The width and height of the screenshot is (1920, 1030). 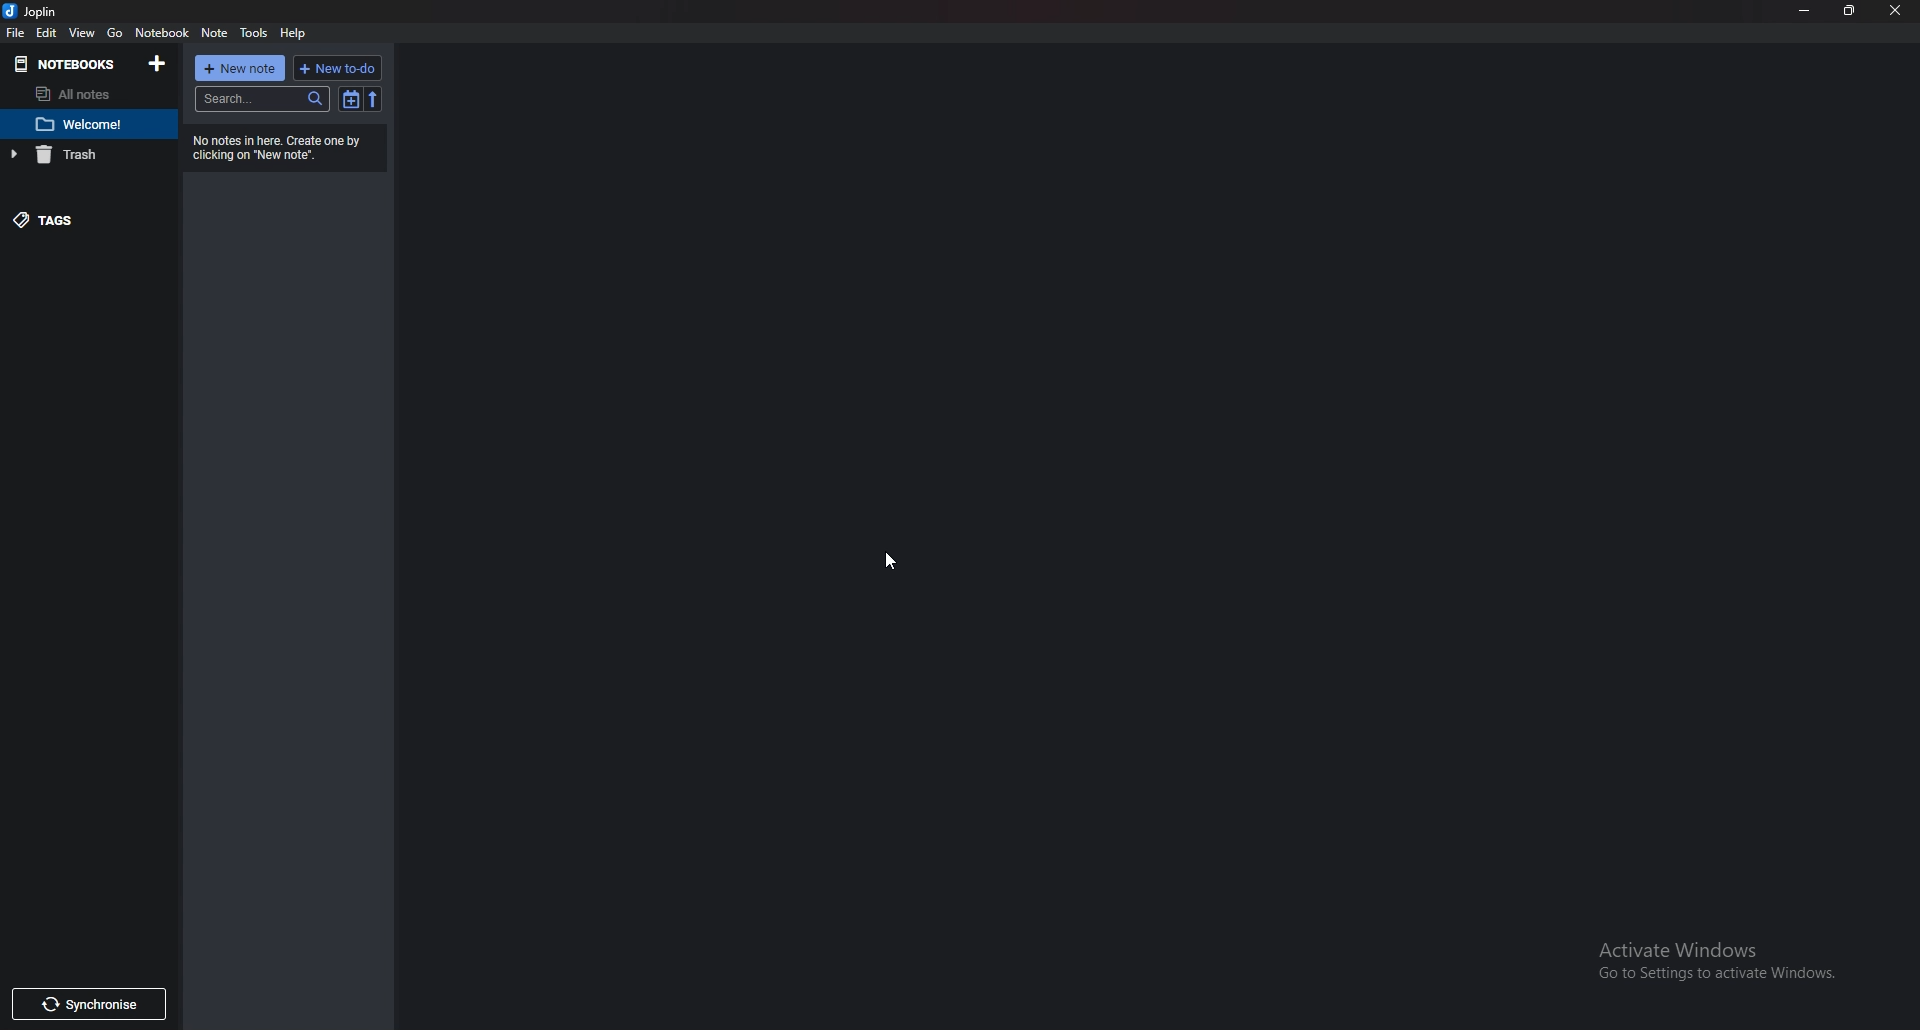 I want to click on Reverse sort order, so click(x=377, y=99).